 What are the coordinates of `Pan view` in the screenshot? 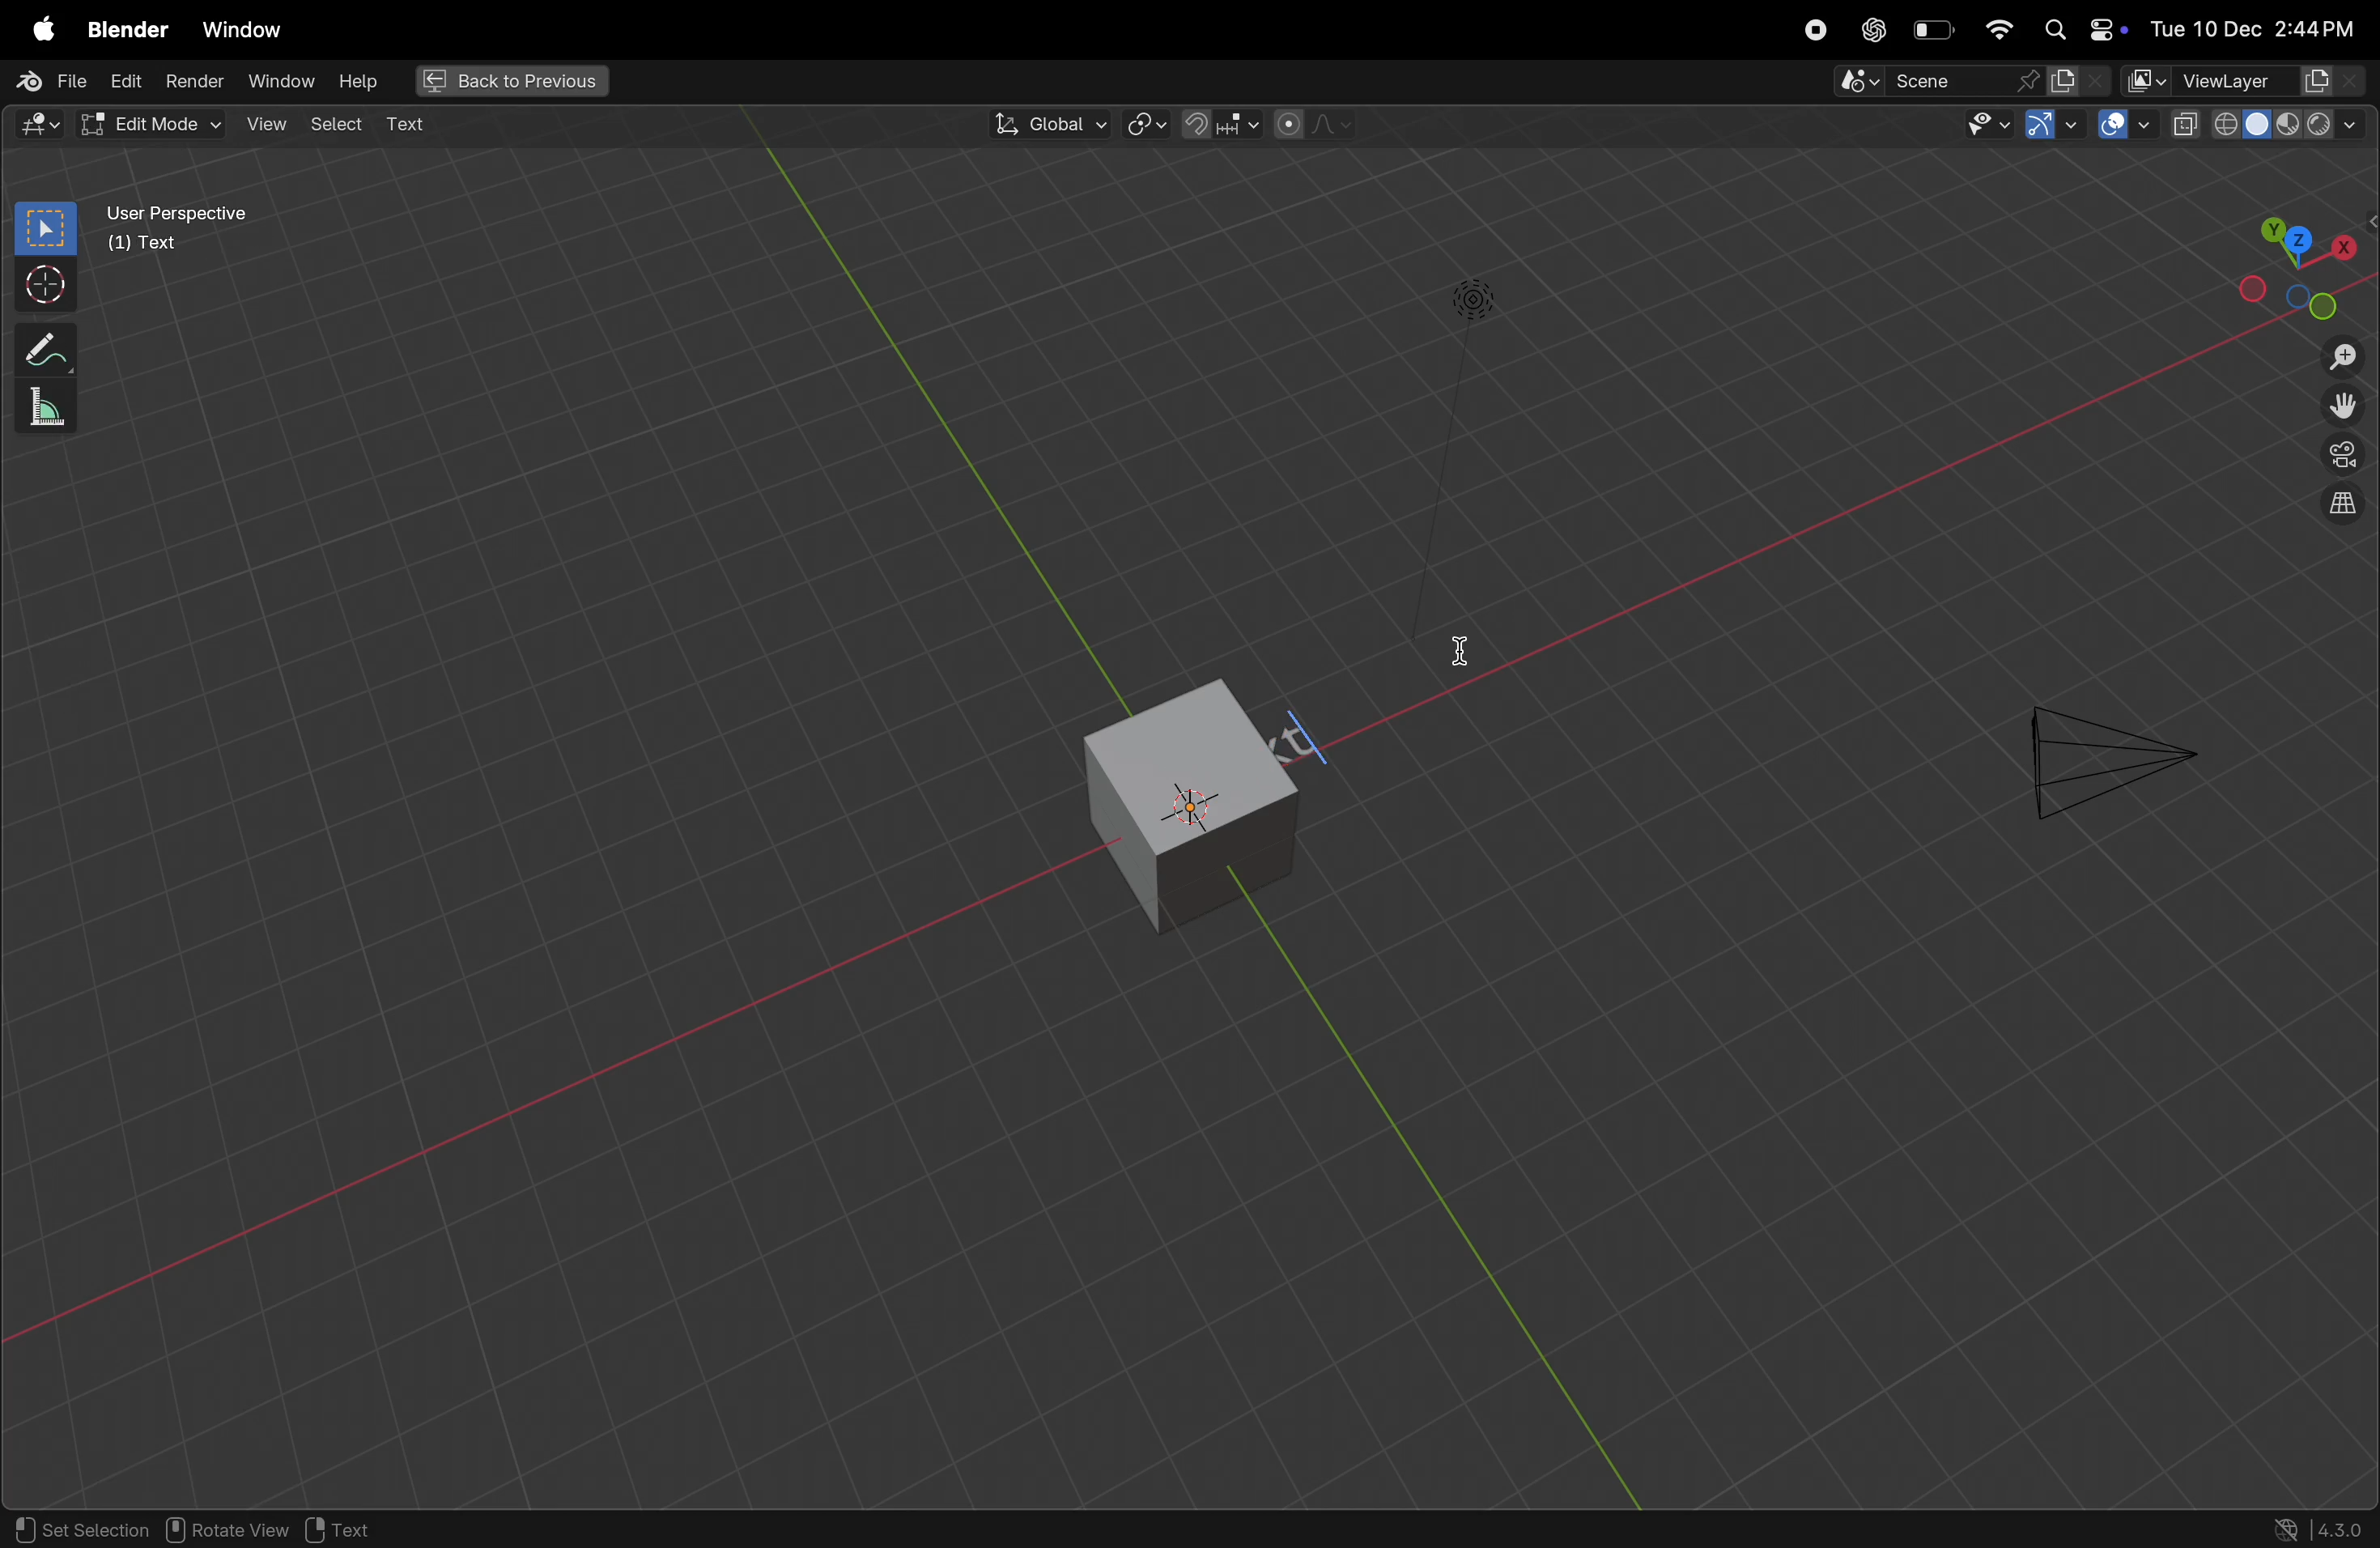 It's located at (227, 1530).